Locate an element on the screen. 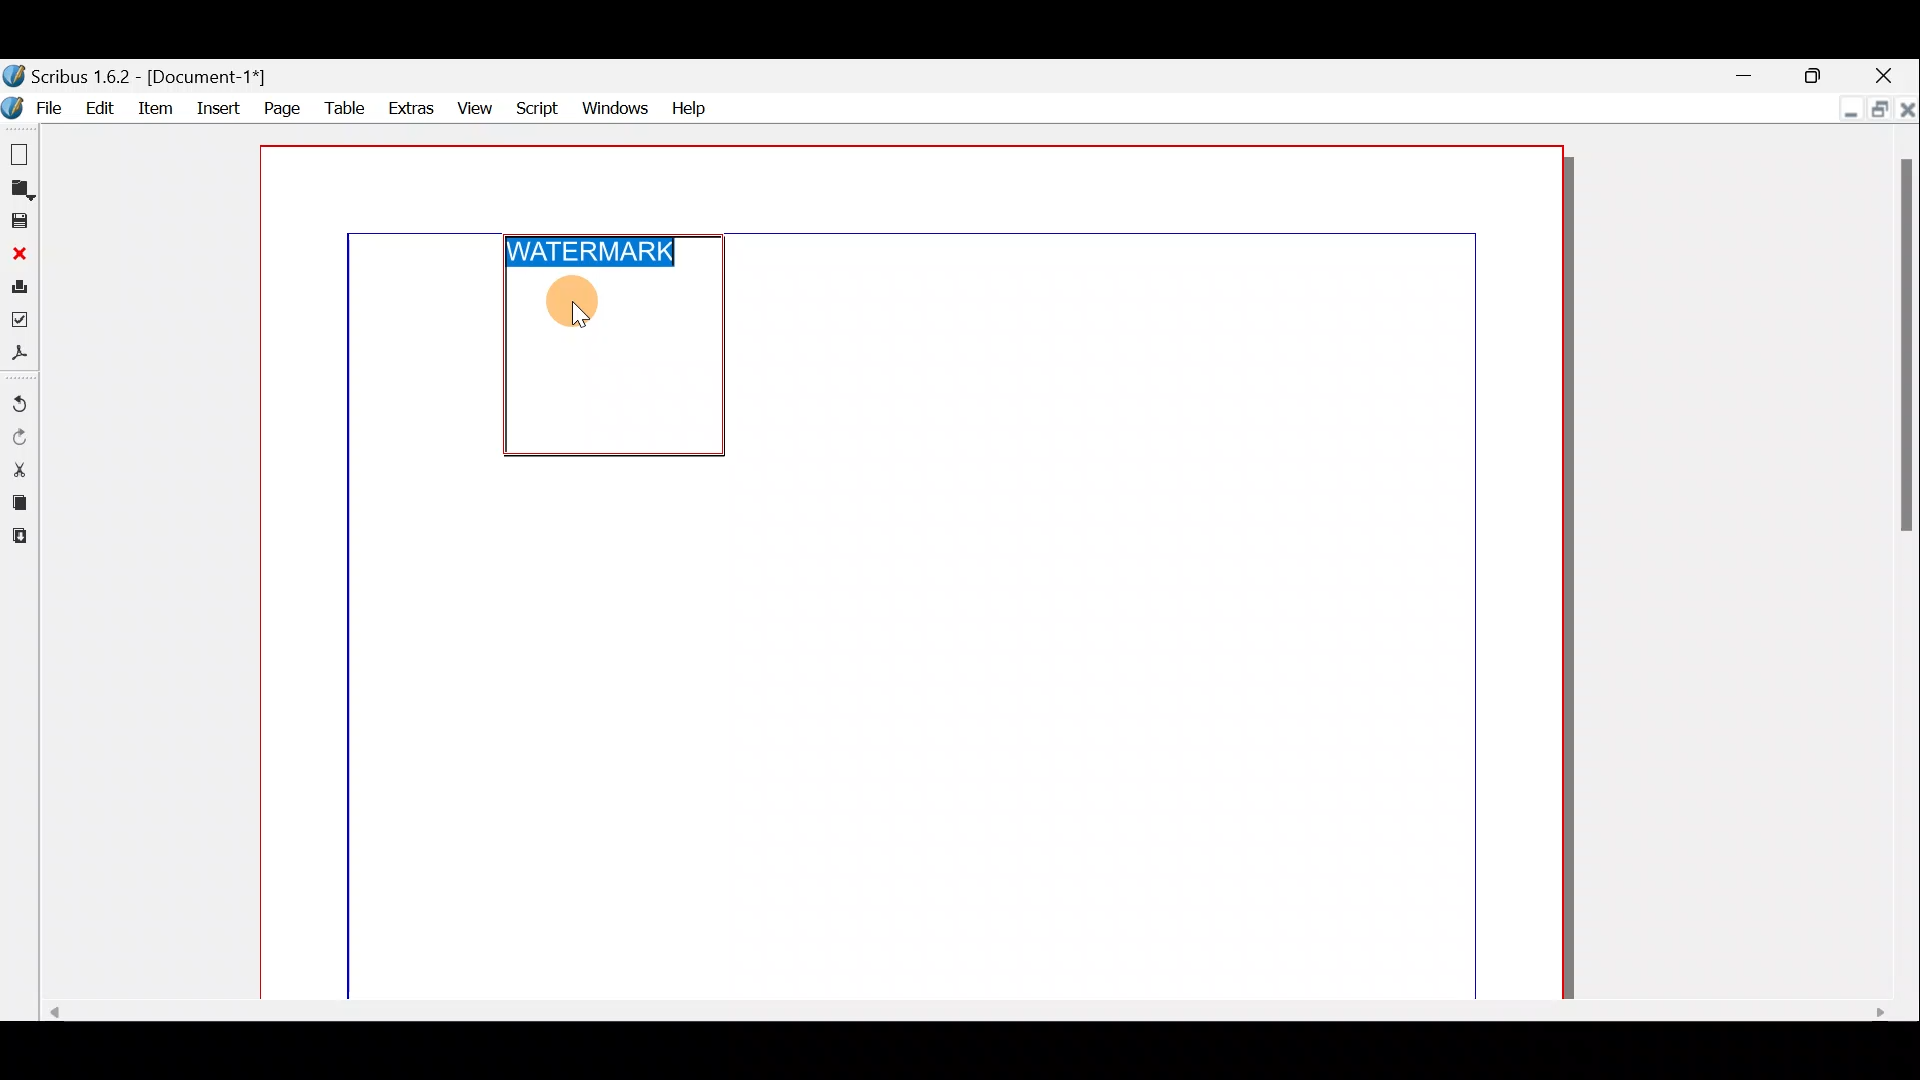 This screenshot has width=1920, height=1080. Preflight verifier is located at coordinates (20, 325).